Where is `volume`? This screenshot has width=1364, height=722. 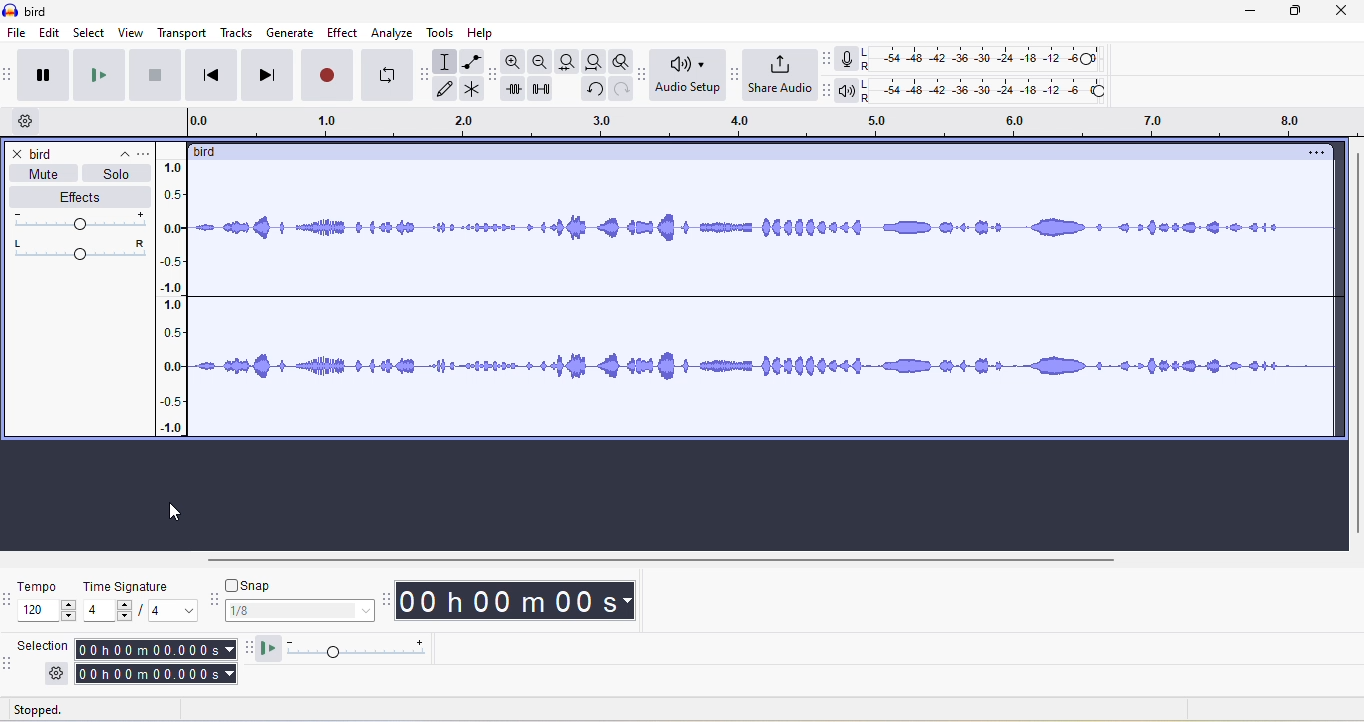
volume is located at coordinates (83, 221).